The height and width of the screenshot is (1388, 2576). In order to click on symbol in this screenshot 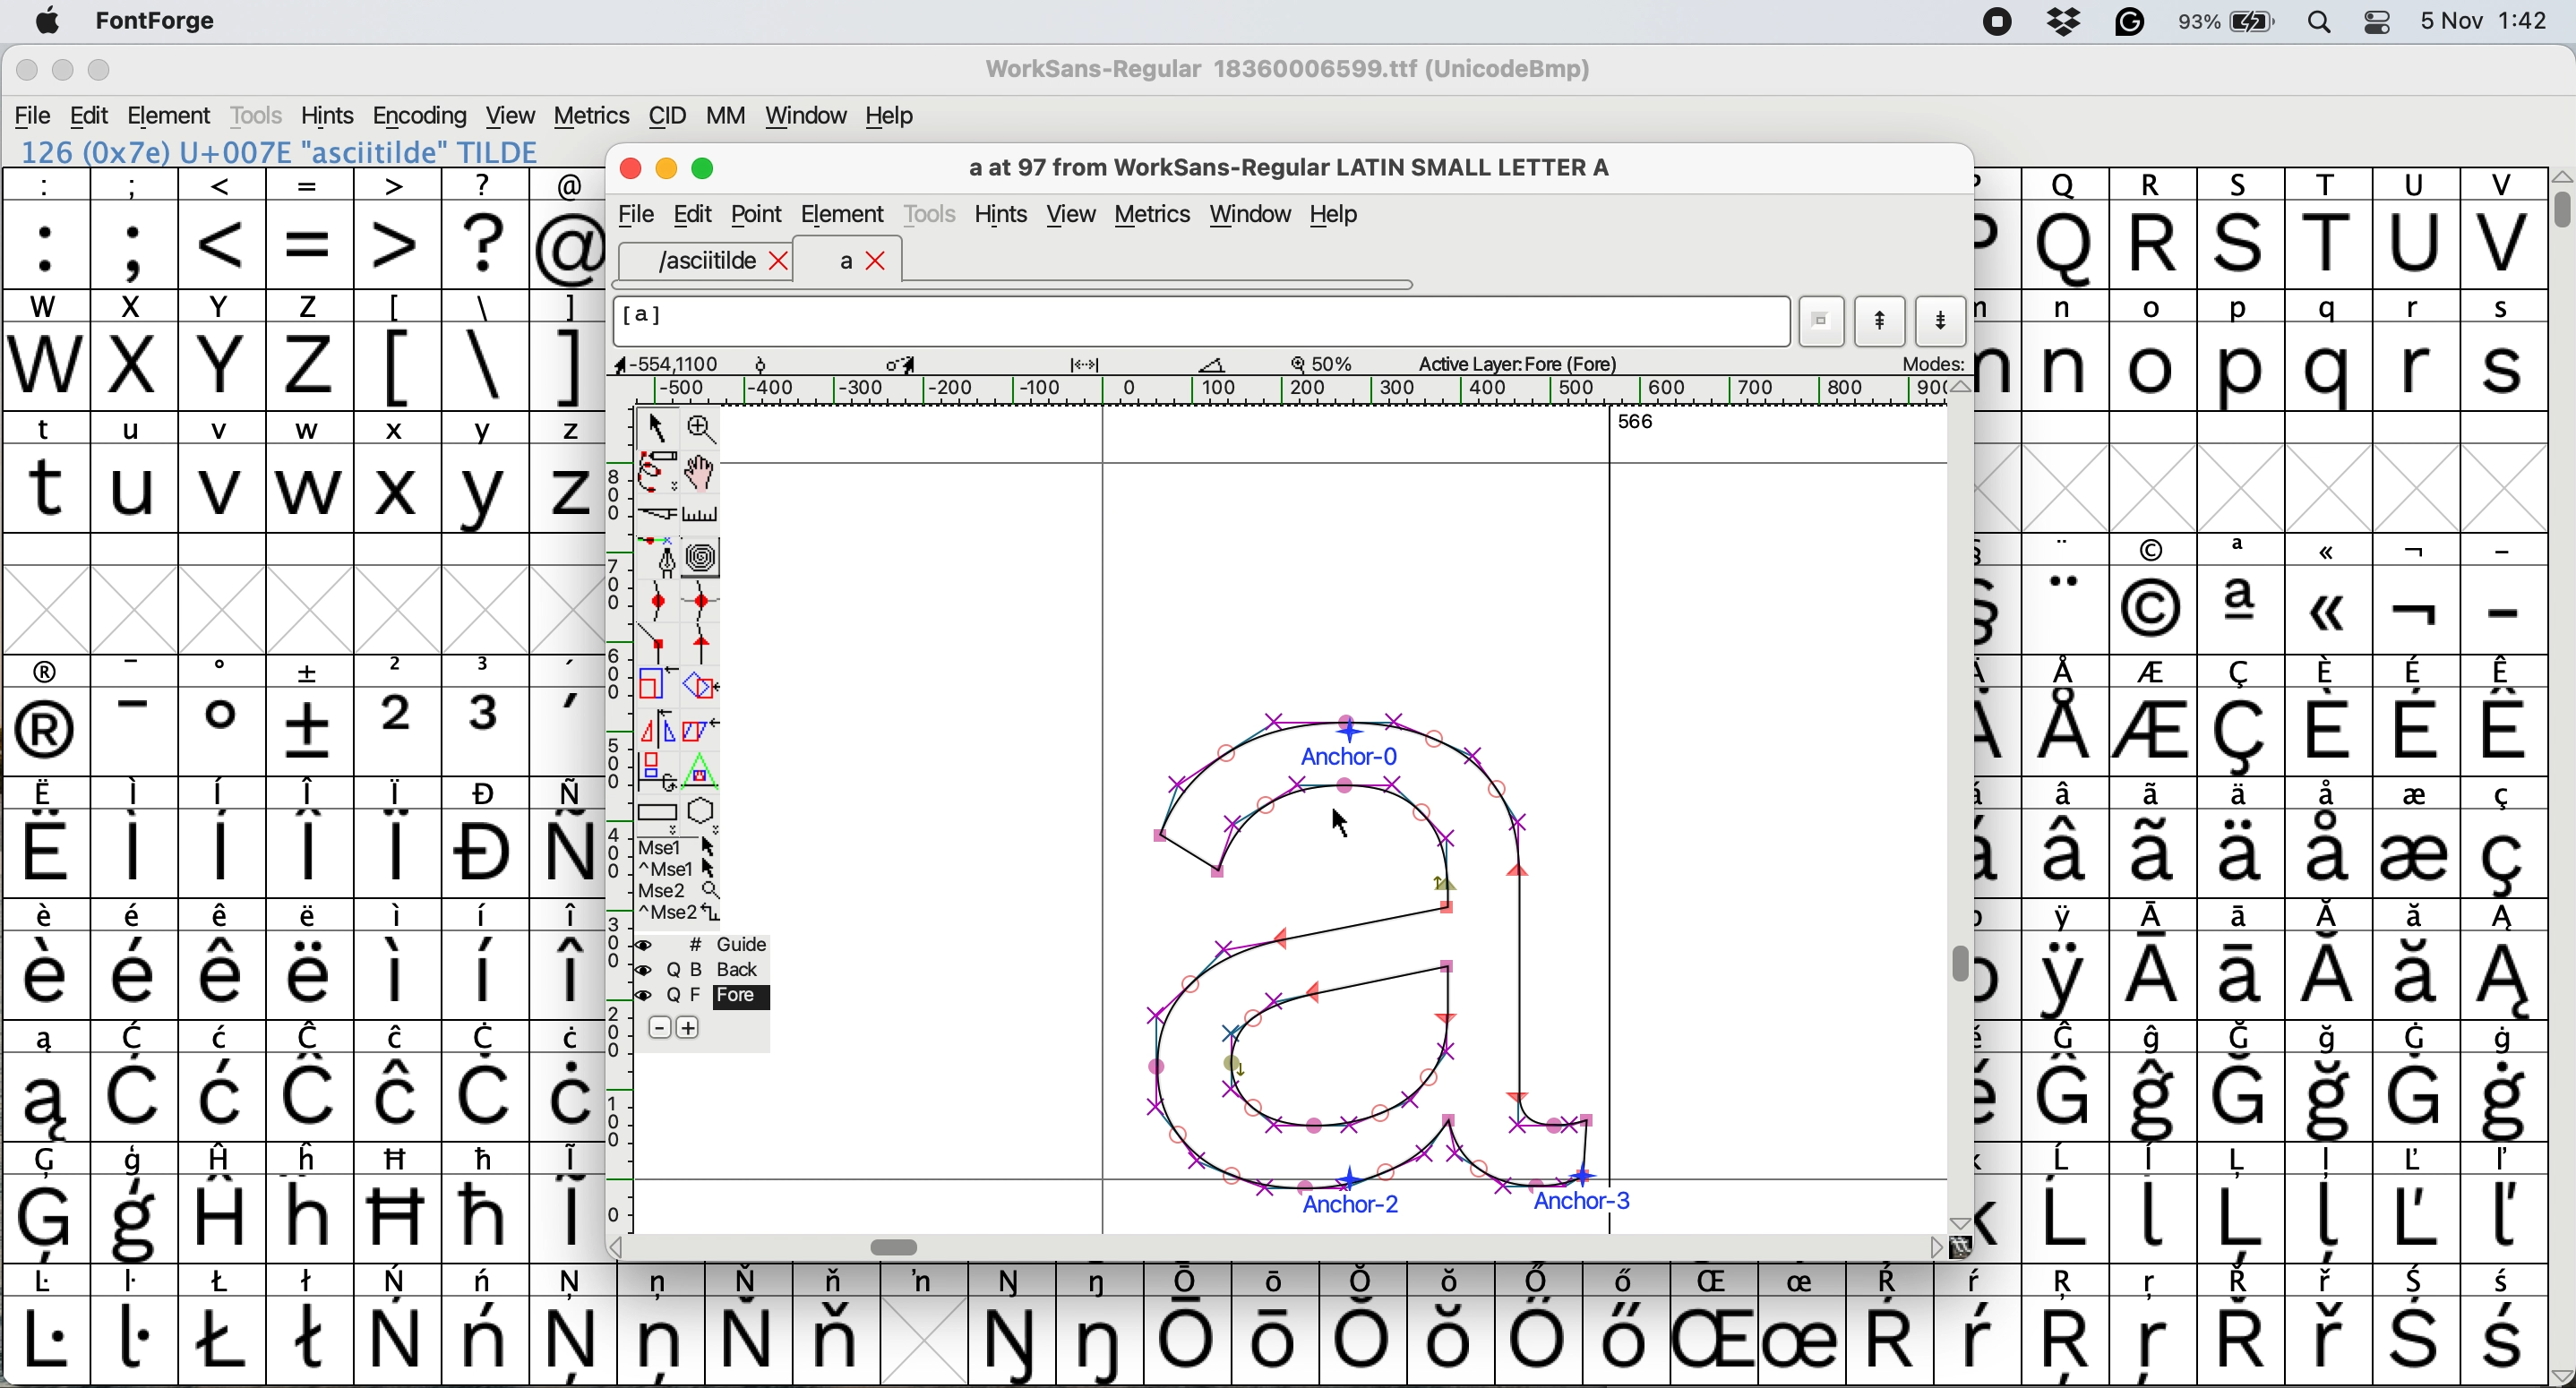, I will do `click(2413, 836)`.